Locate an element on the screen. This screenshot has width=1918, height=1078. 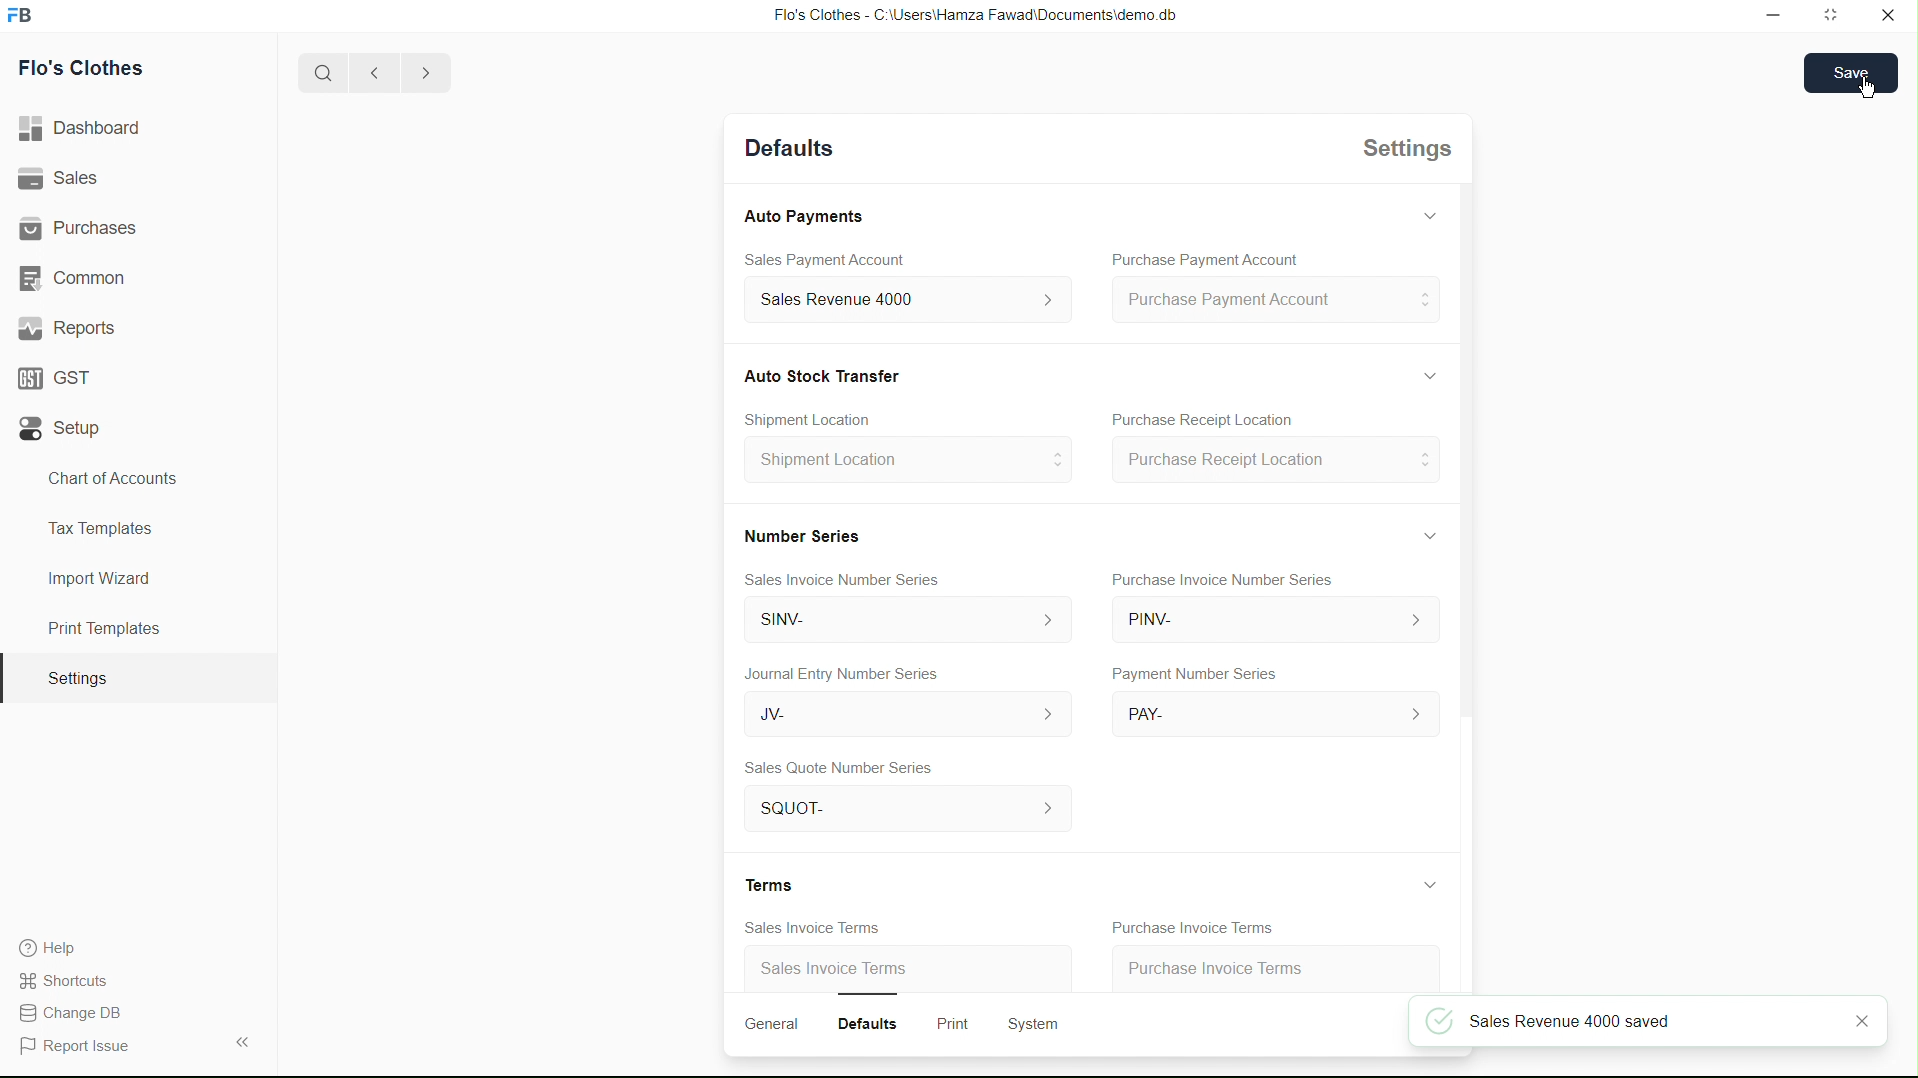
Purchase Invoice Terms is located at coordinates (1200, 927).